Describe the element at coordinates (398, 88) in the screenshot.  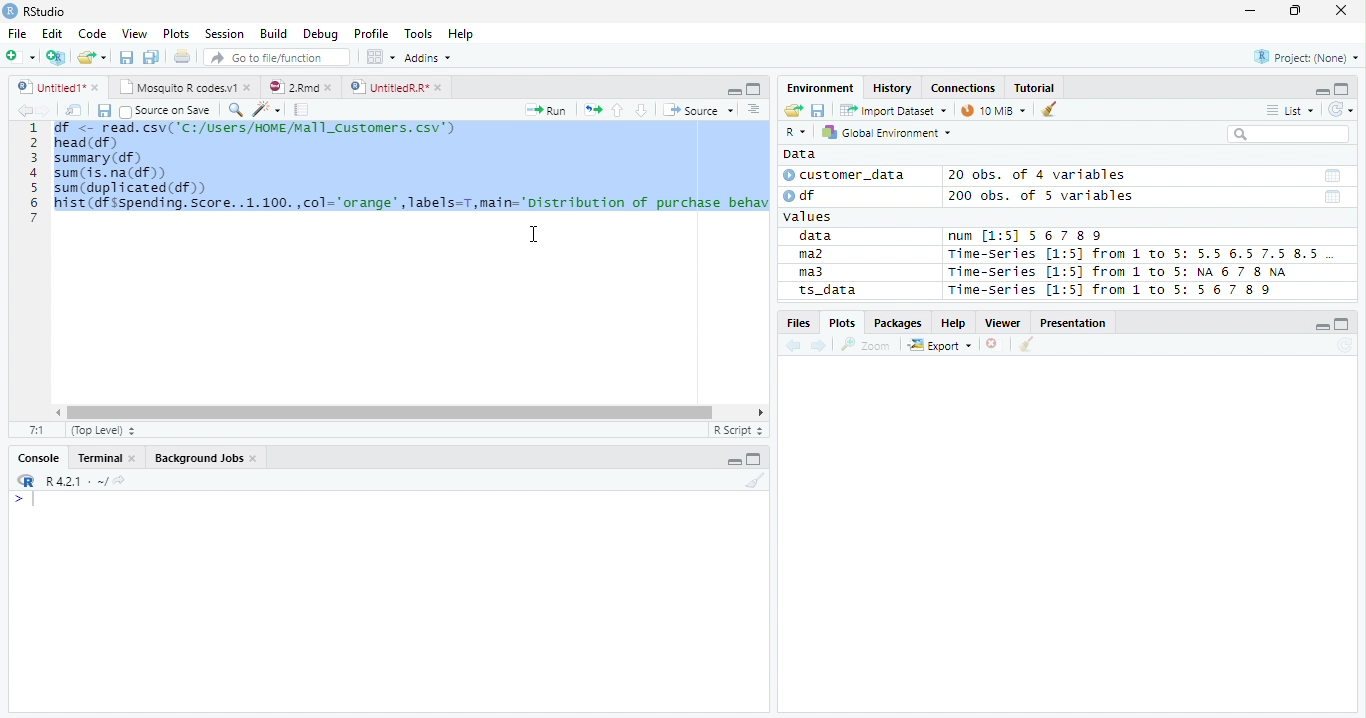
I see `UnititledR.R` at that location.